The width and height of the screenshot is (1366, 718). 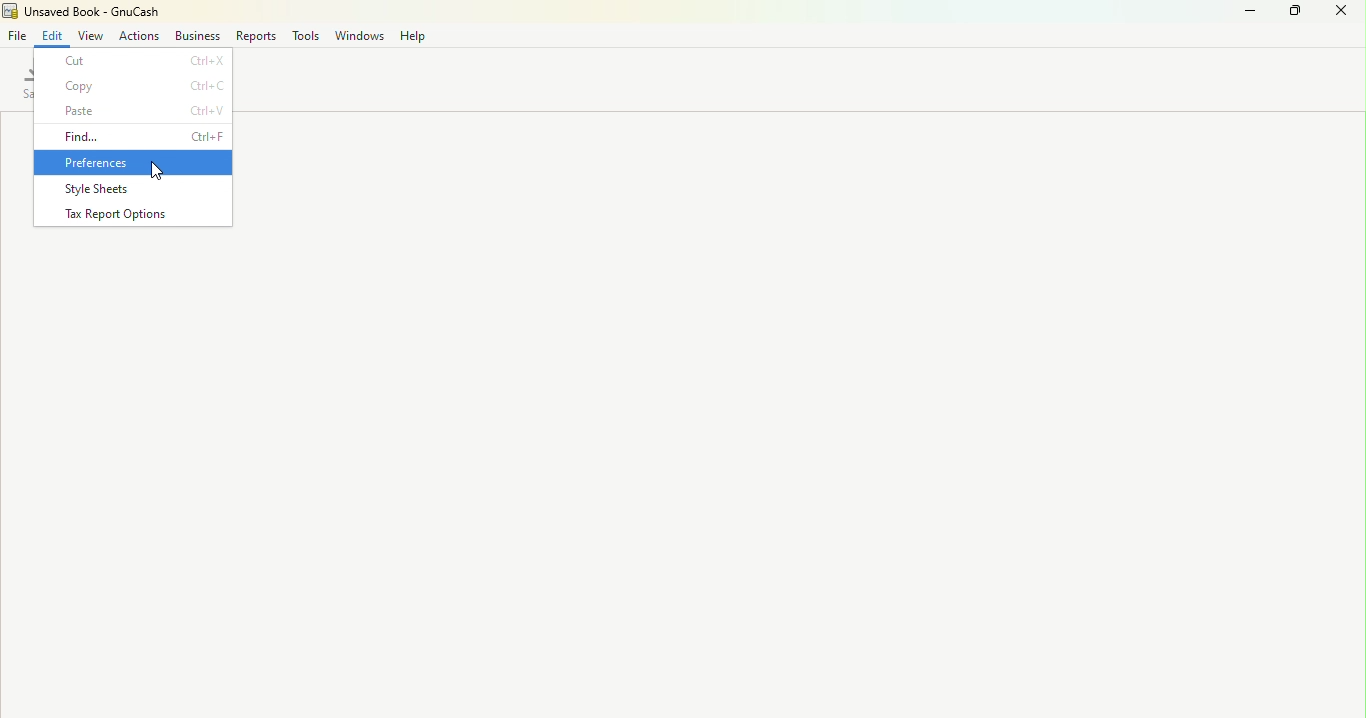 I want to click on Close, so click(x=1346, y=20).